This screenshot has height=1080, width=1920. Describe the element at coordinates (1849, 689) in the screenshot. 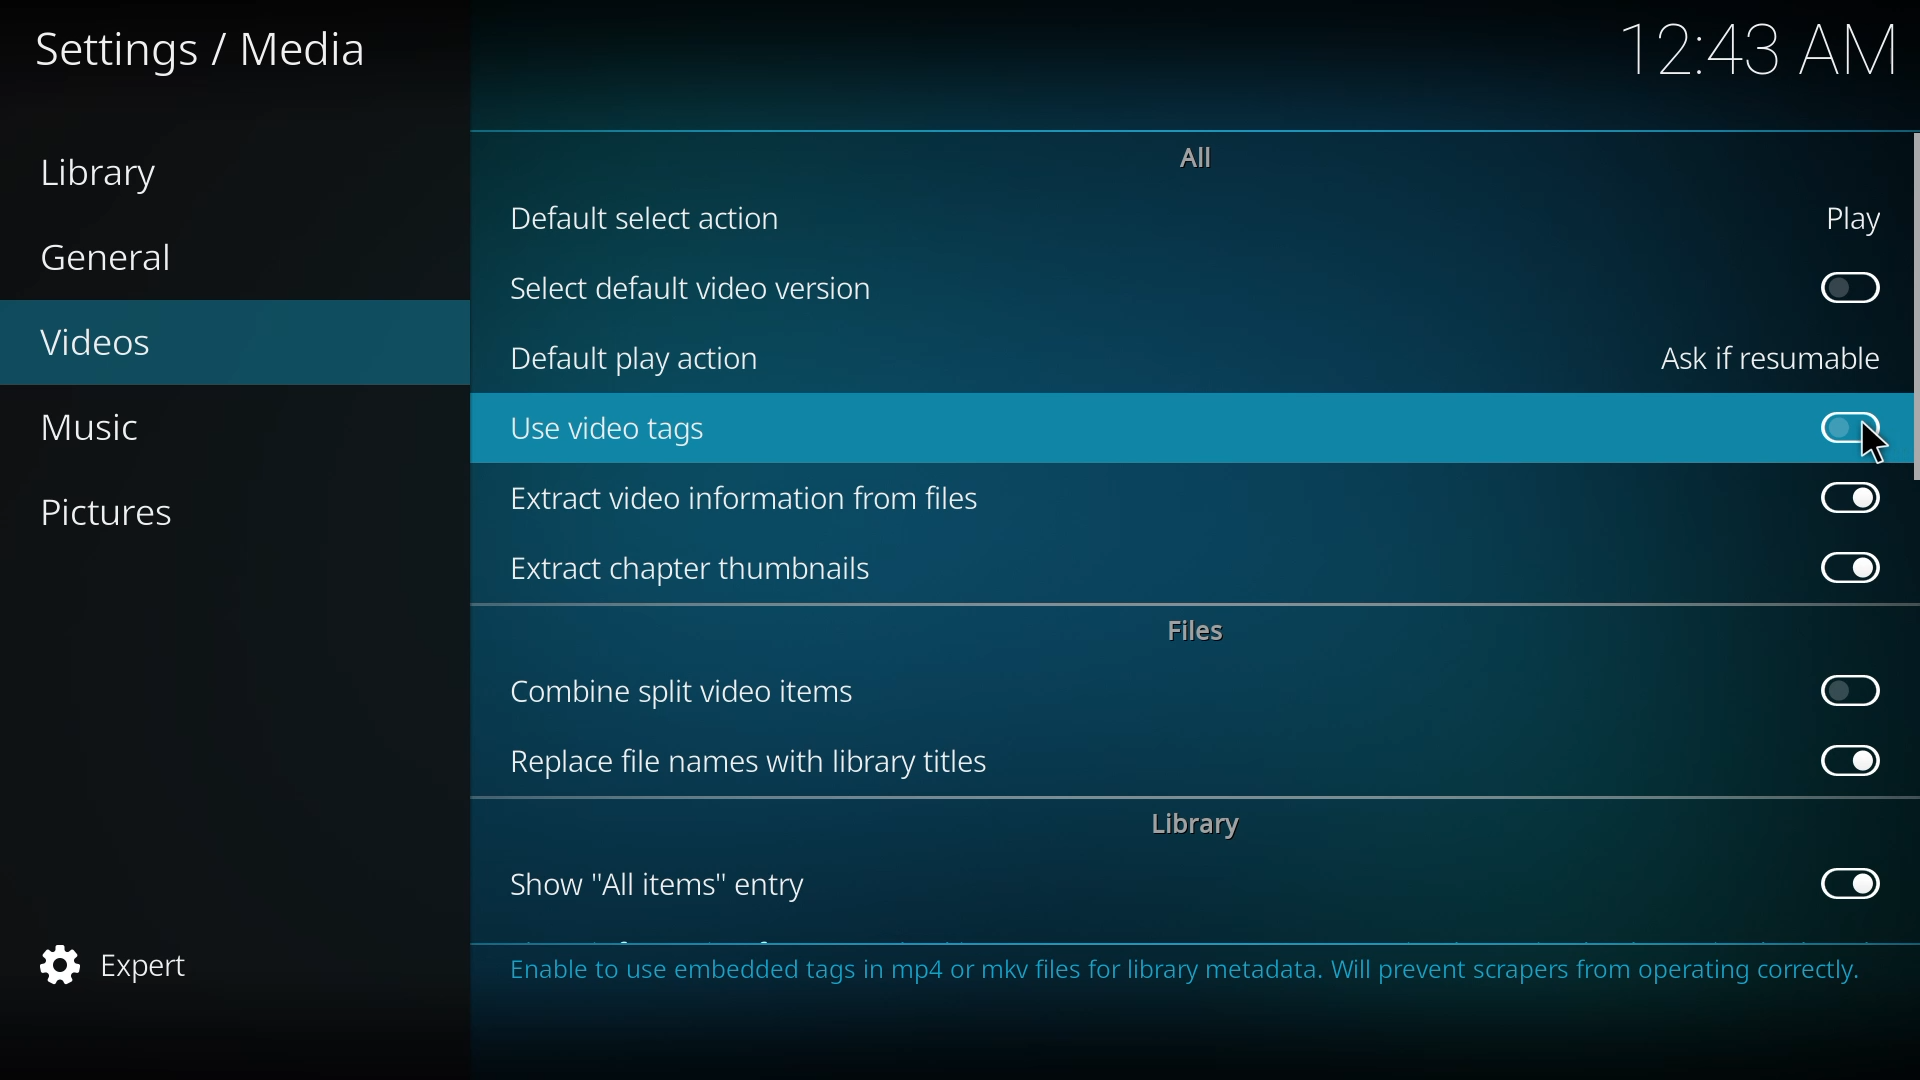

I see `click to enable` at that location.